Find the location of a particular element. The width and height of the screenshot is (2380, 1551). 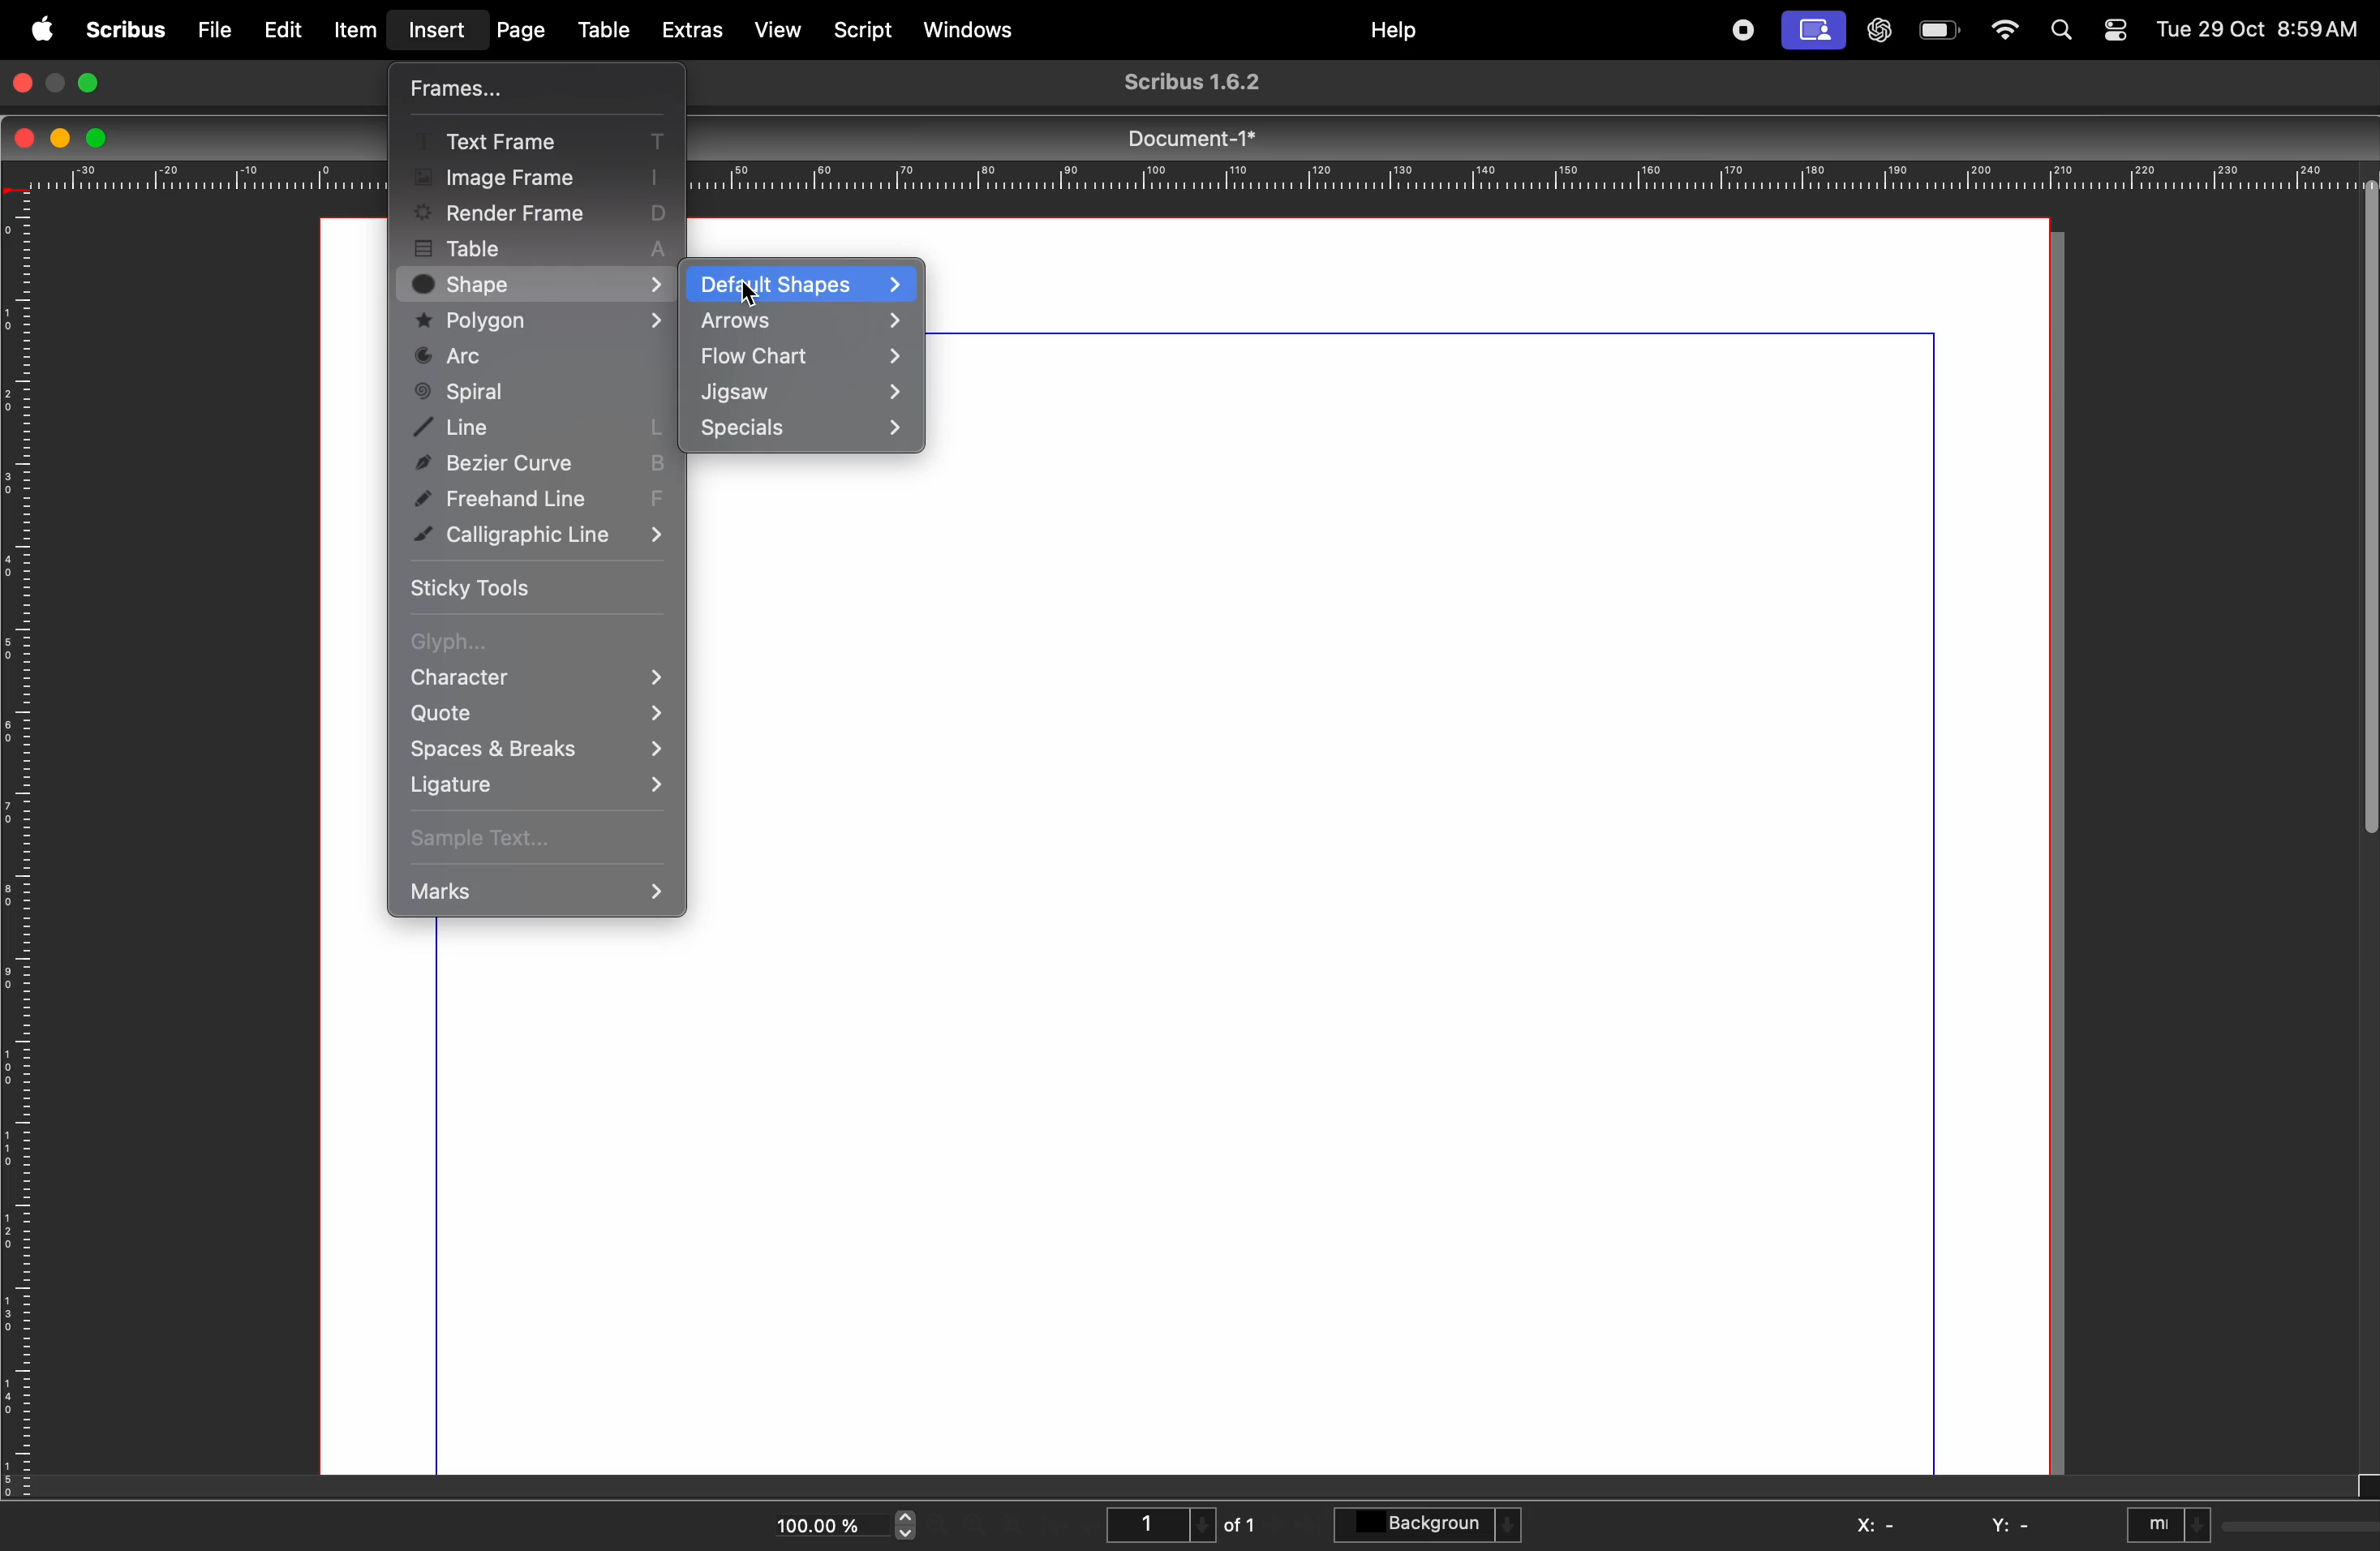

mI is located at coordinates (2168, 1522).